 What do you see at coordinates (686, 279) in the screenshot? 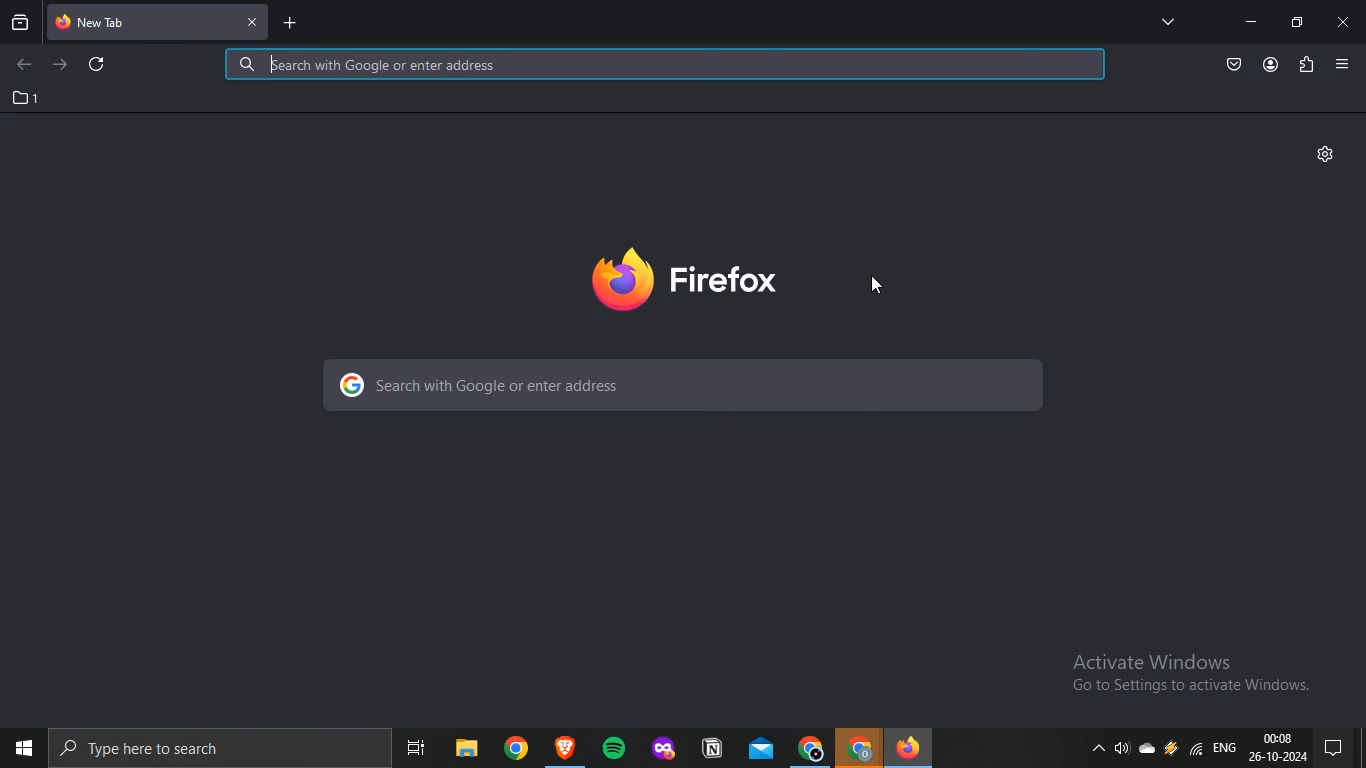
I see `firefox logo` at bounding box center [686, 279].